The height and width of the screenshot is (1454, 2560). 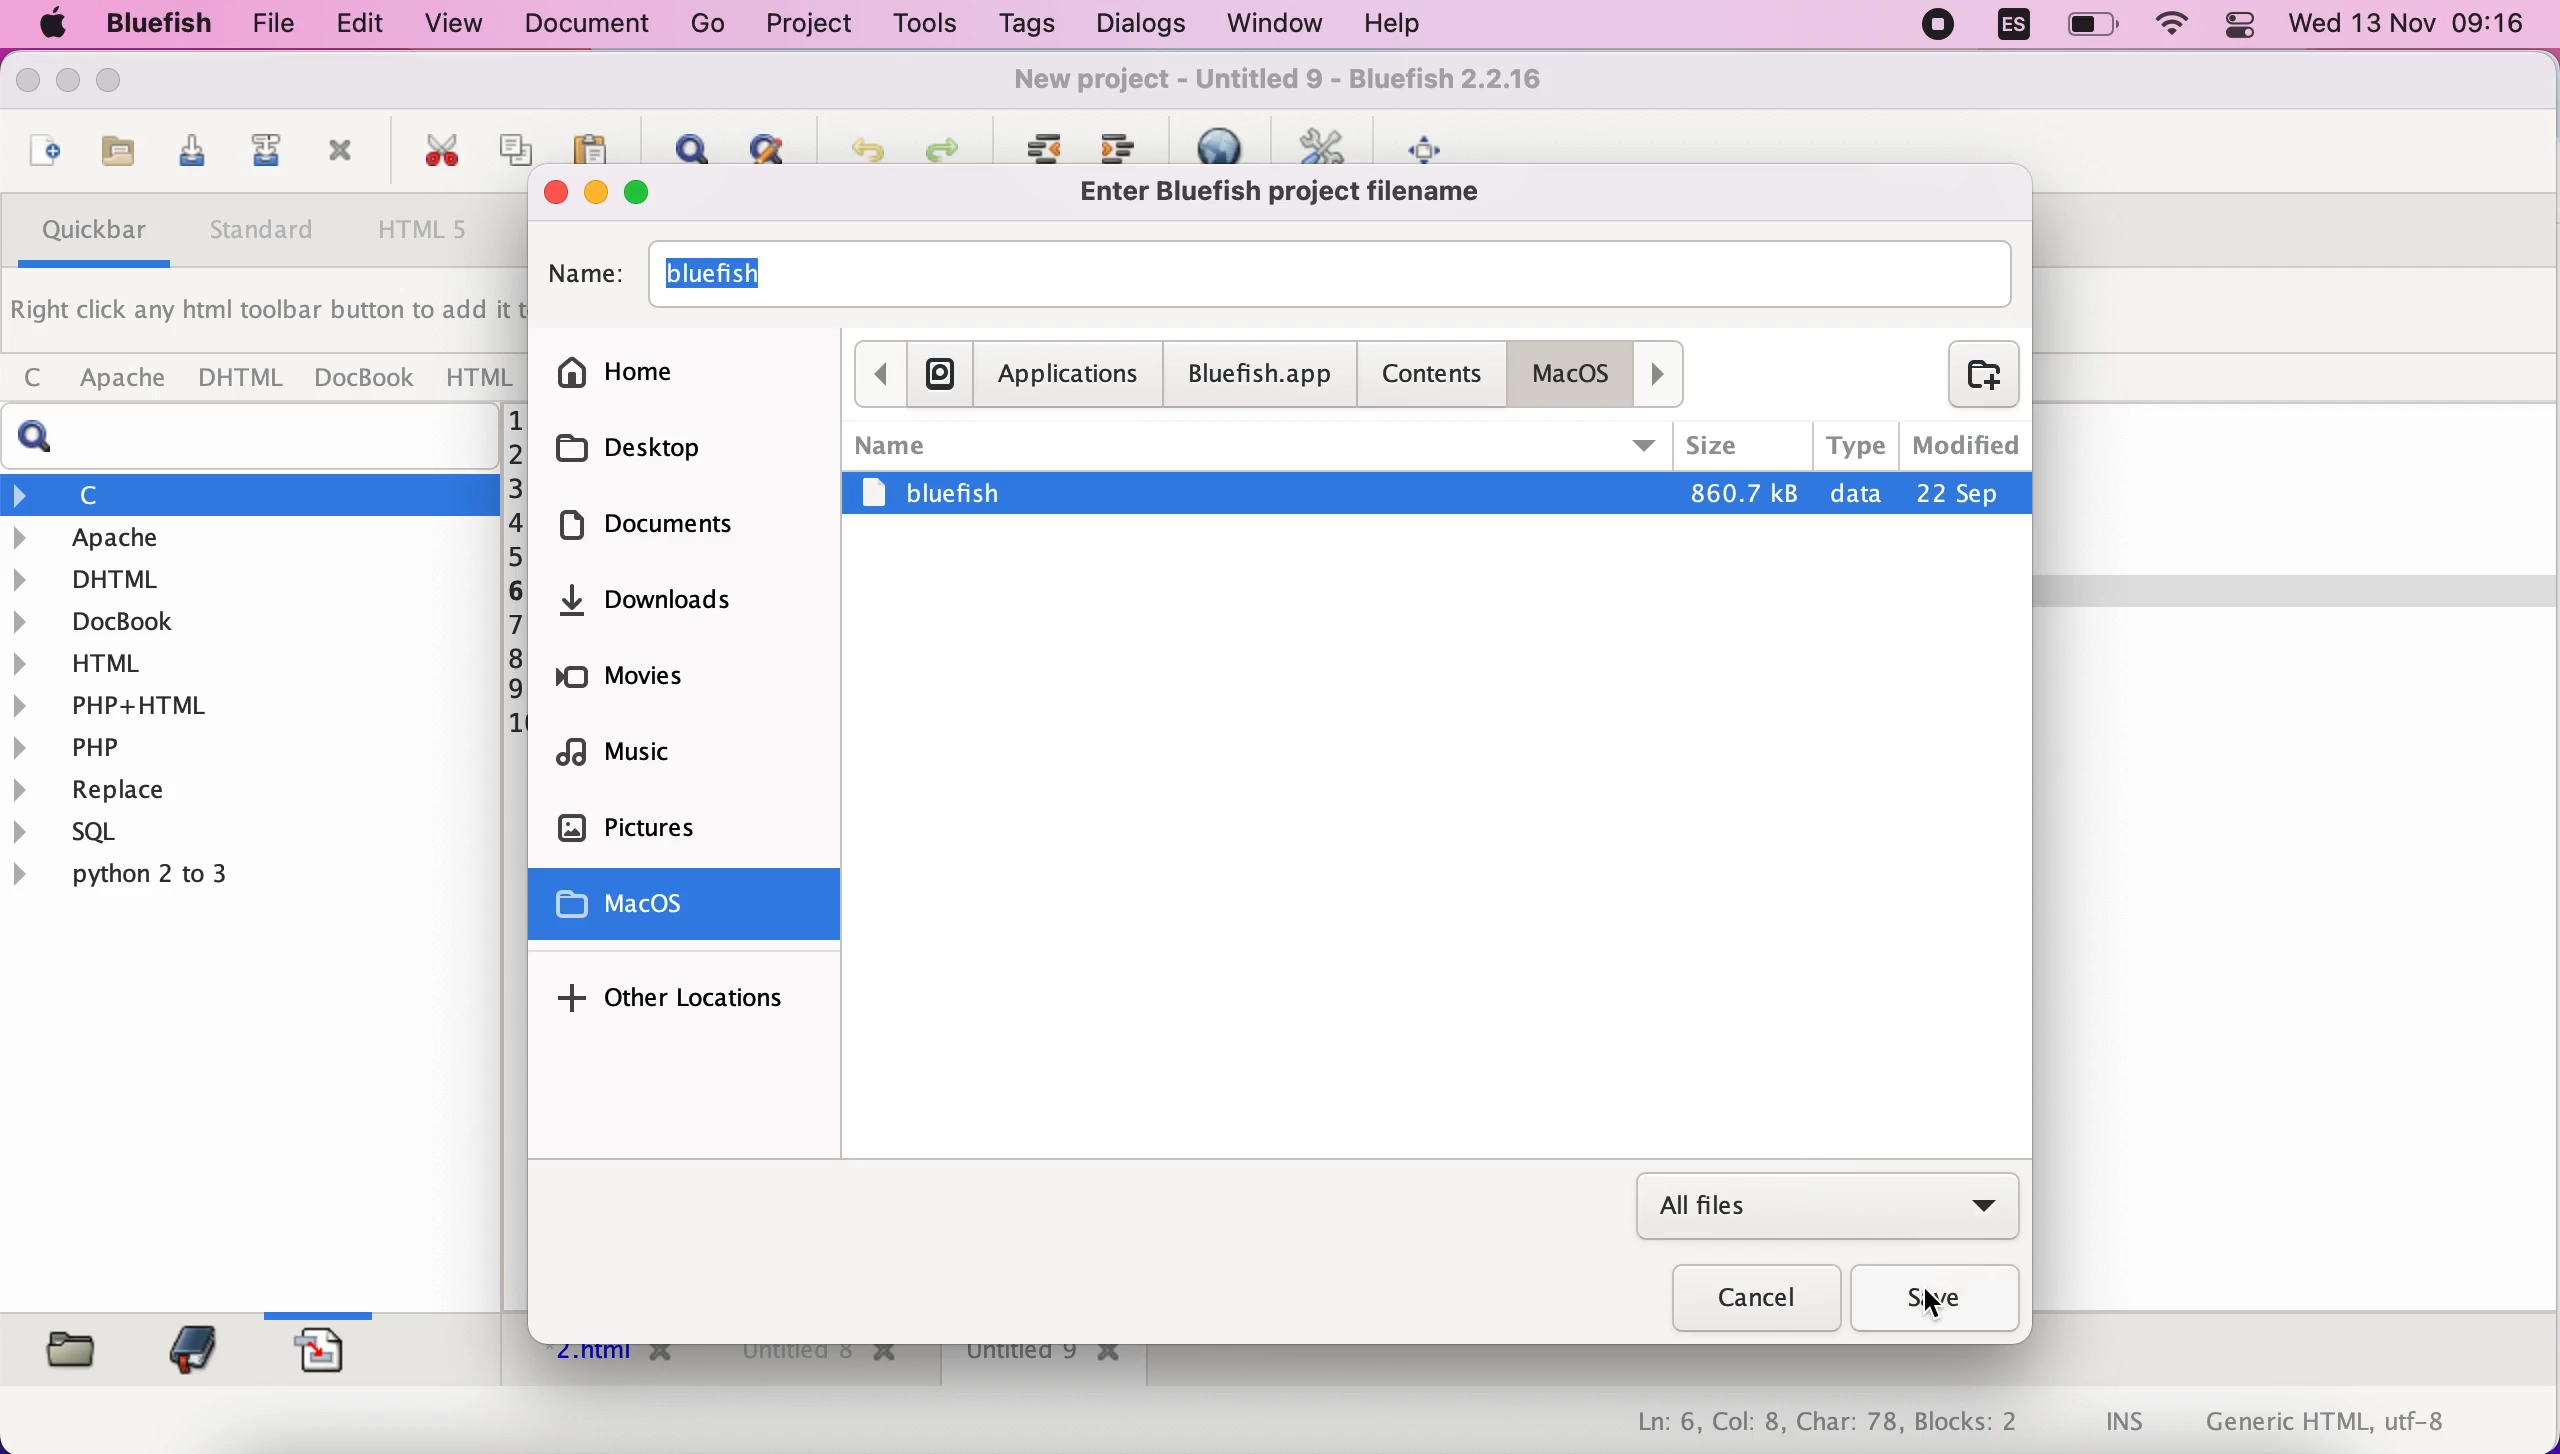 I want to click on maximize, so click(x=654, y=192).